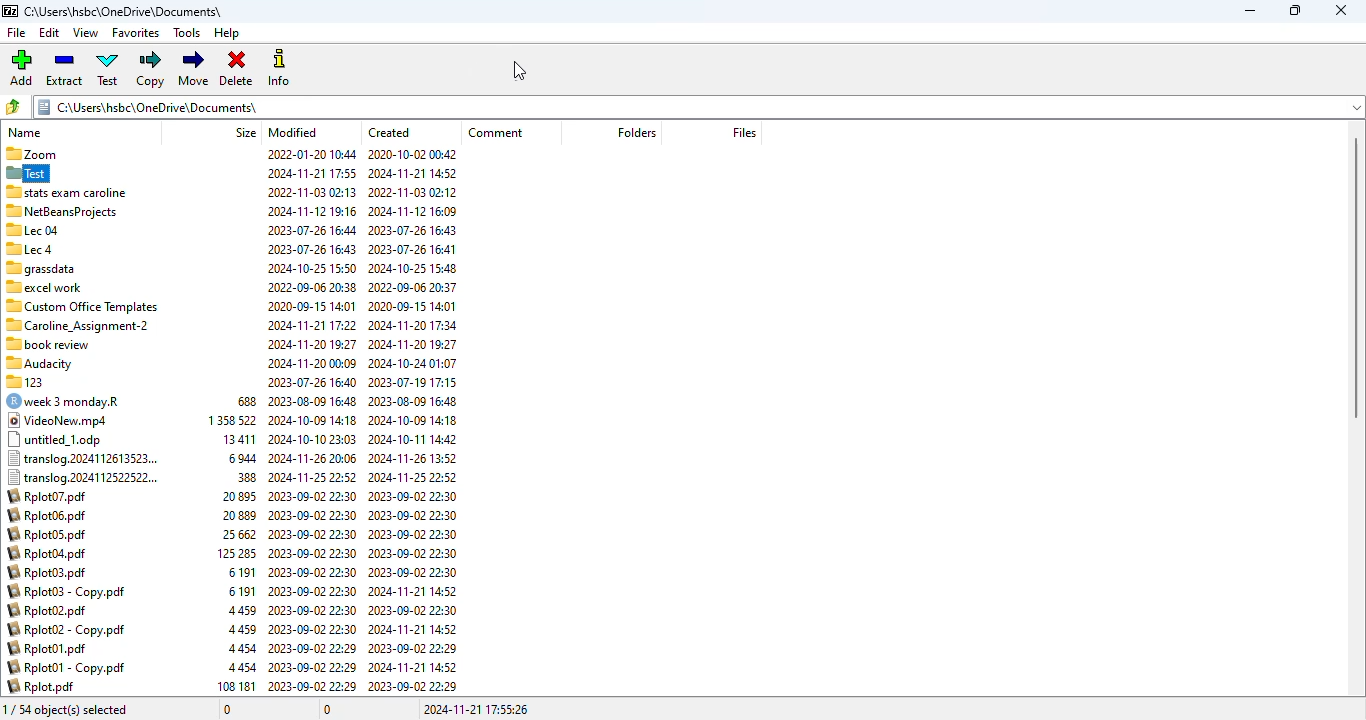 Image resolution: width=1366 pixels, height=720 pixels. Describe the element at coordinates (9, 11) in the screenshot. I see `logo` at that location.